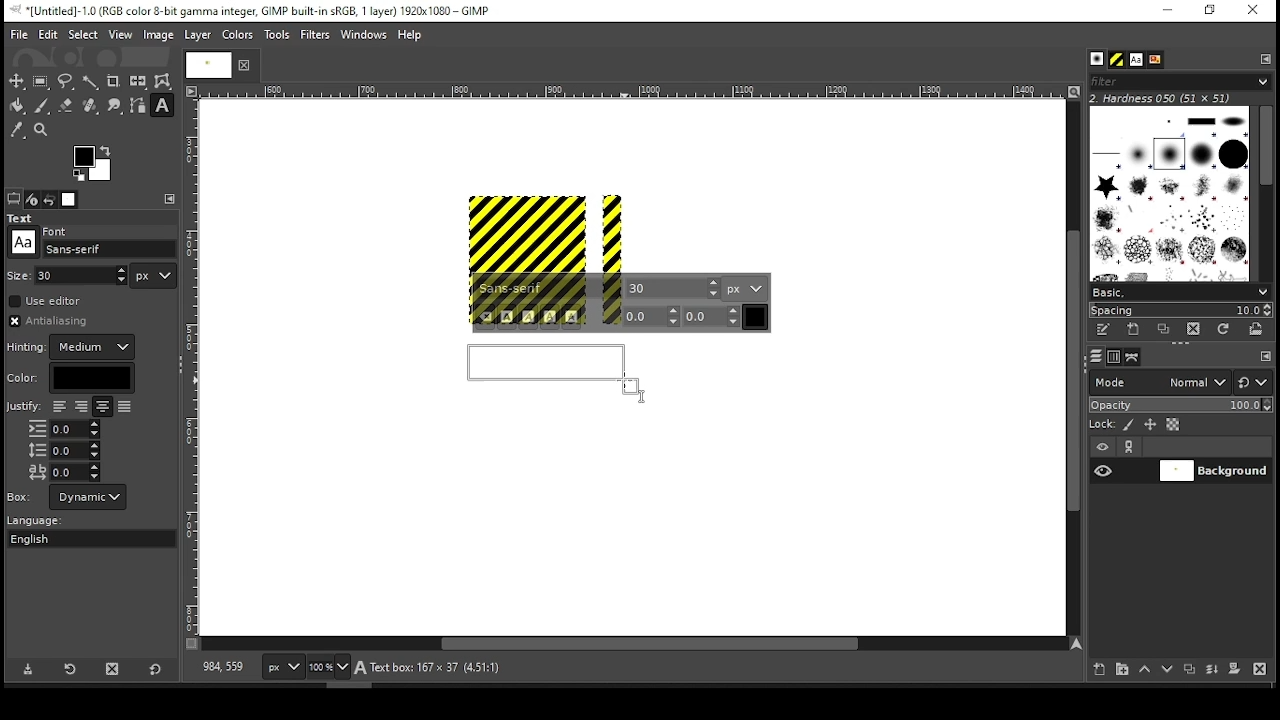 The image size is (1280, 720). I want to click on font, so click(673, 287).